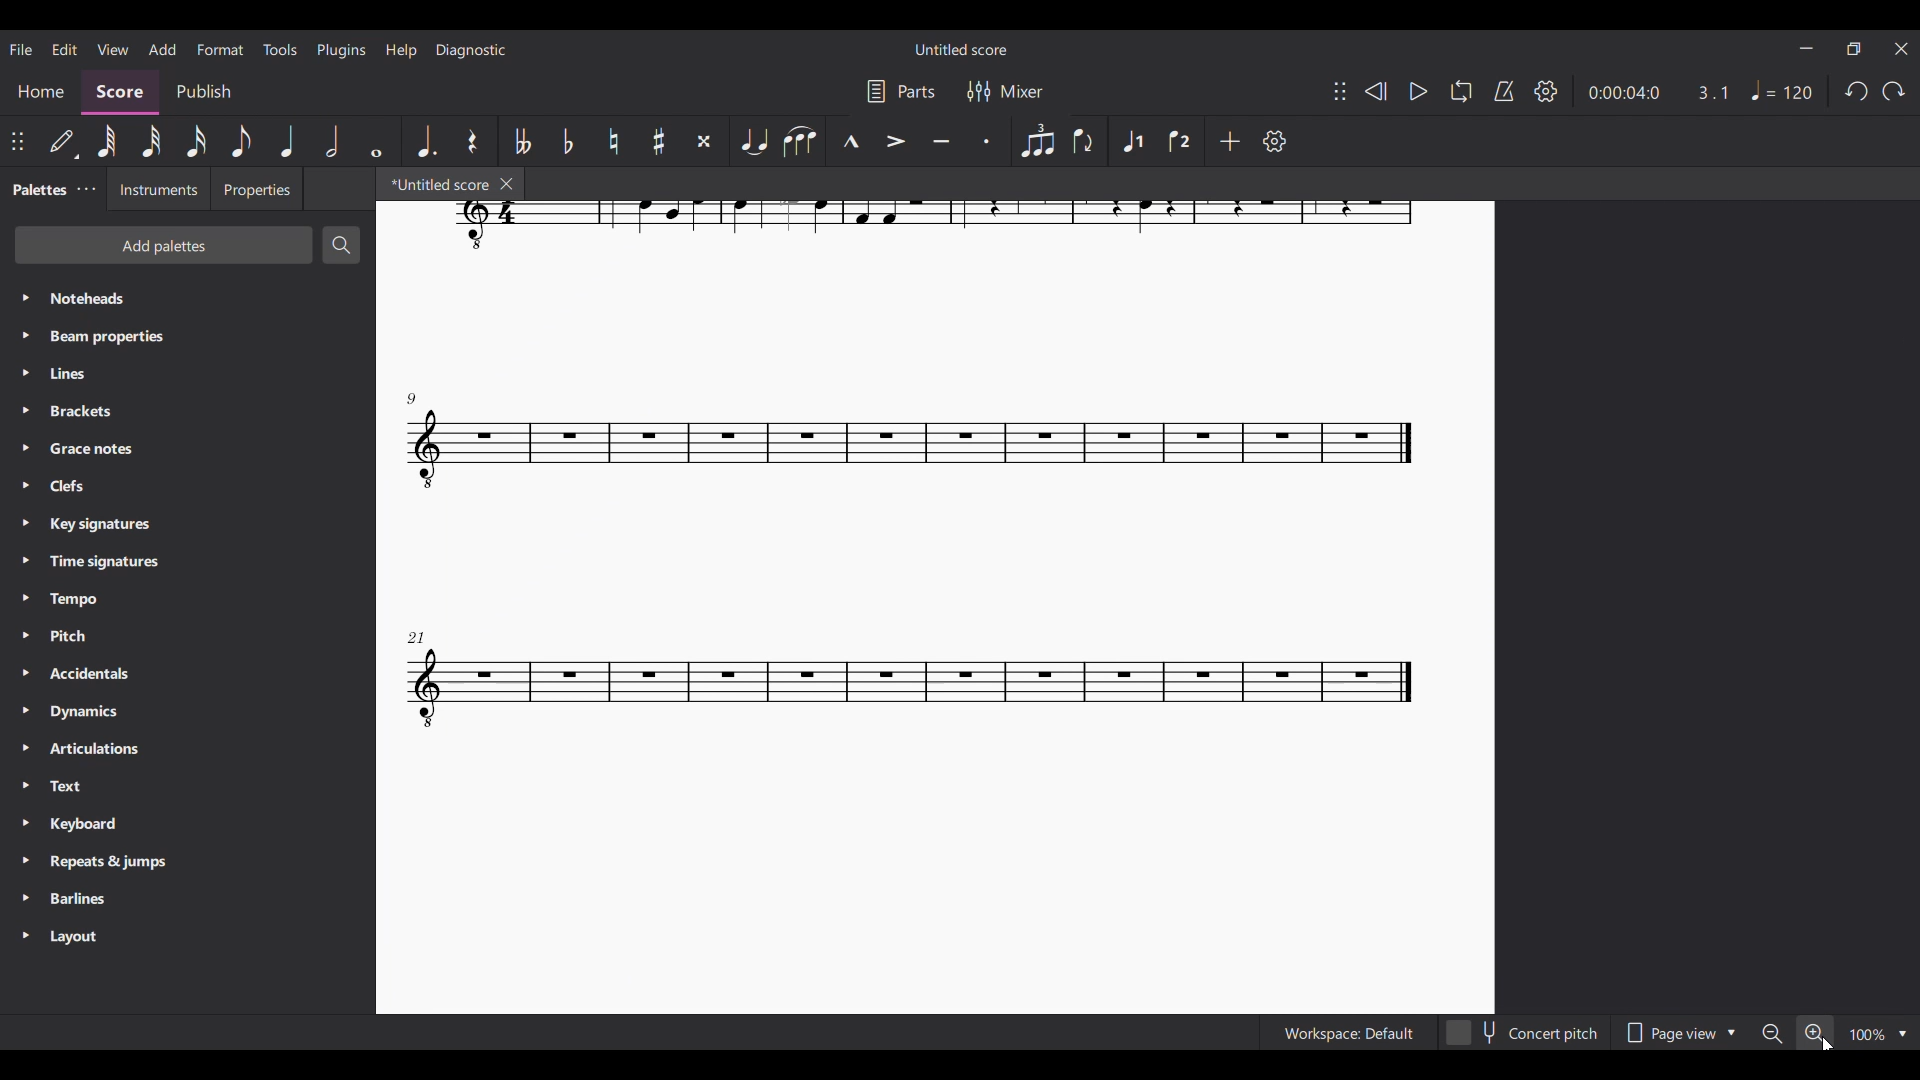 The width and height of the screenshot is (1920, 1080). I want to click on Current ratio, so click(1712, 93).